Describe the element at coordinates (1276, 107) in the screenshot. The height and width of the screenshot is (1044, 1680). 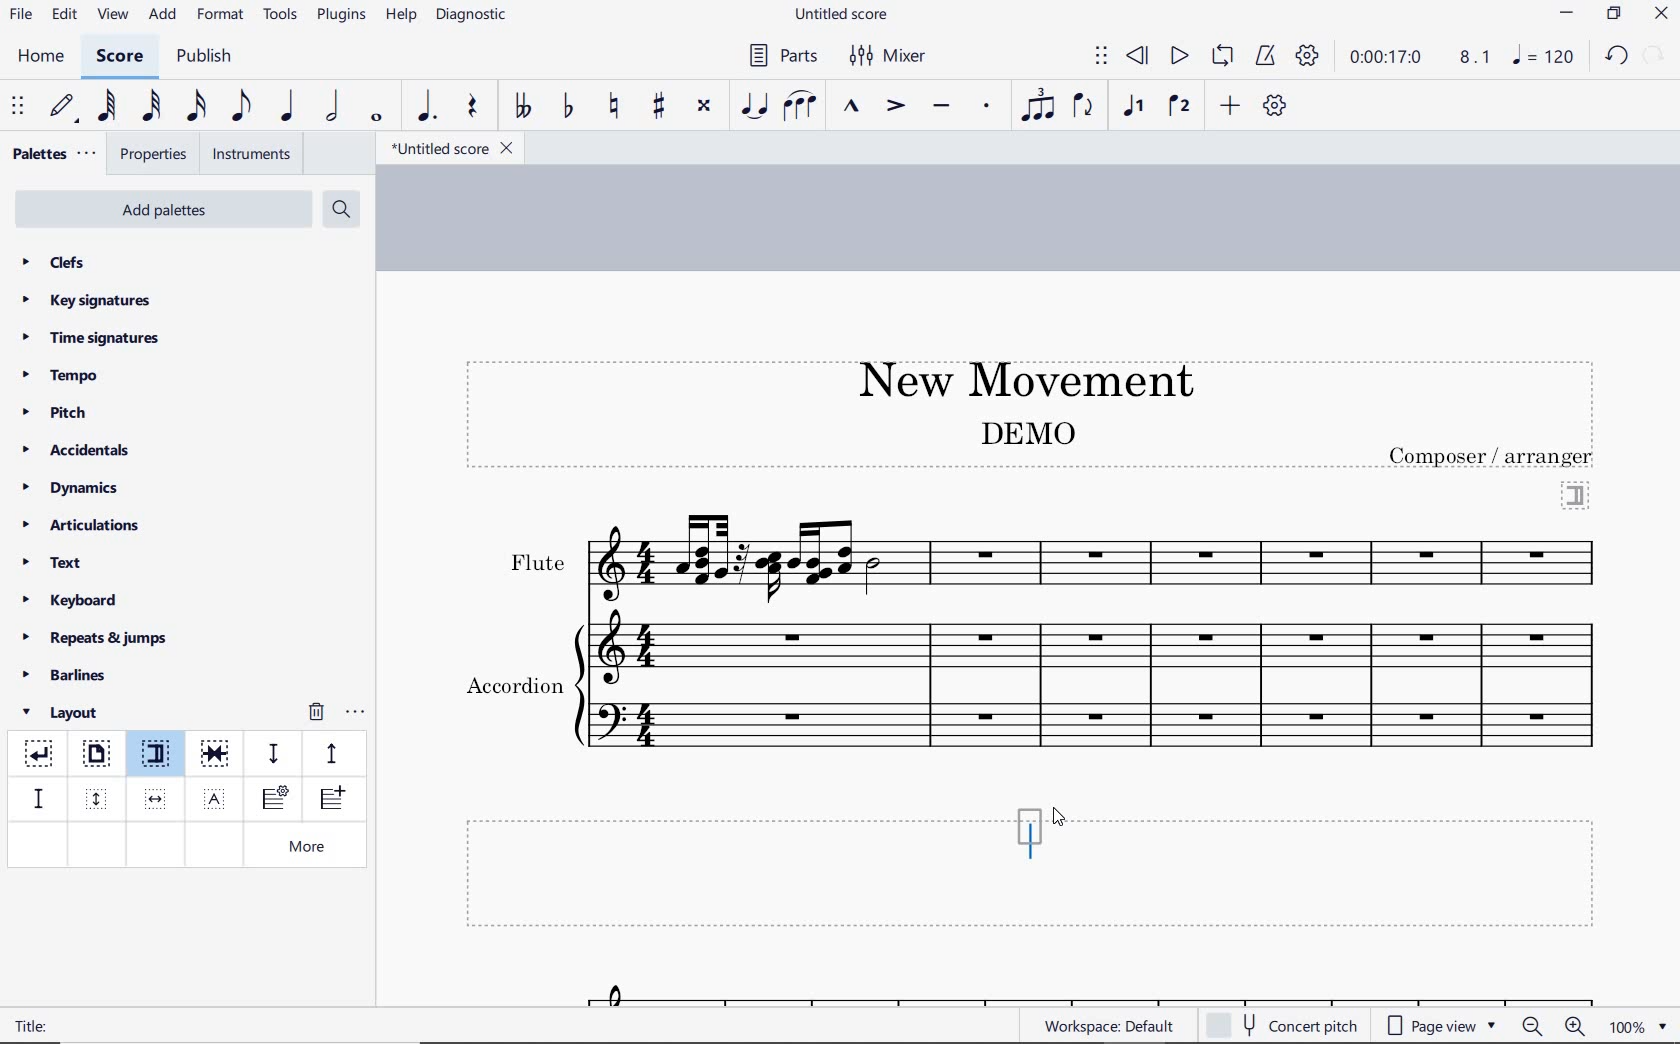
I see `customize toolbar` at that location.